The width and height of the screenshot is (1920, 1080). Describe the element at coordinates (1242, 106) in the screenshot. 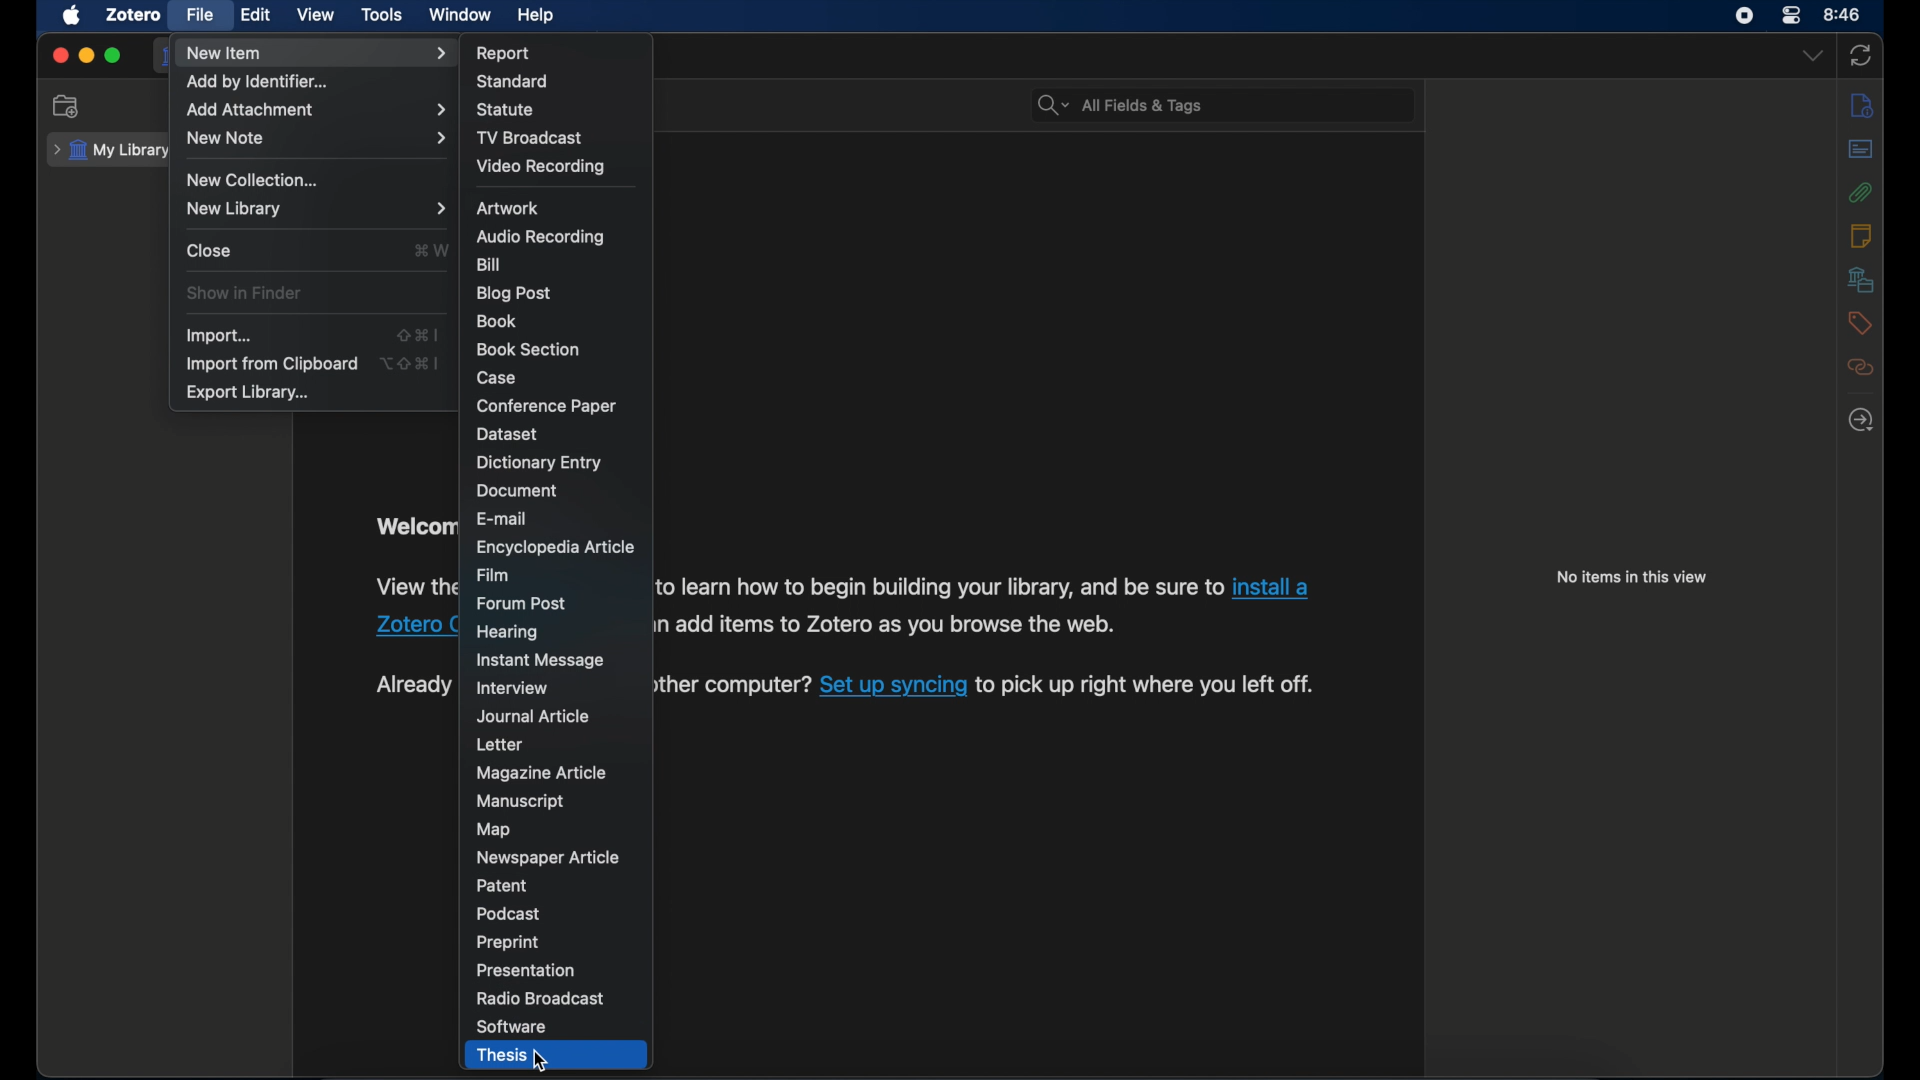

I see `search bar input` at that location.